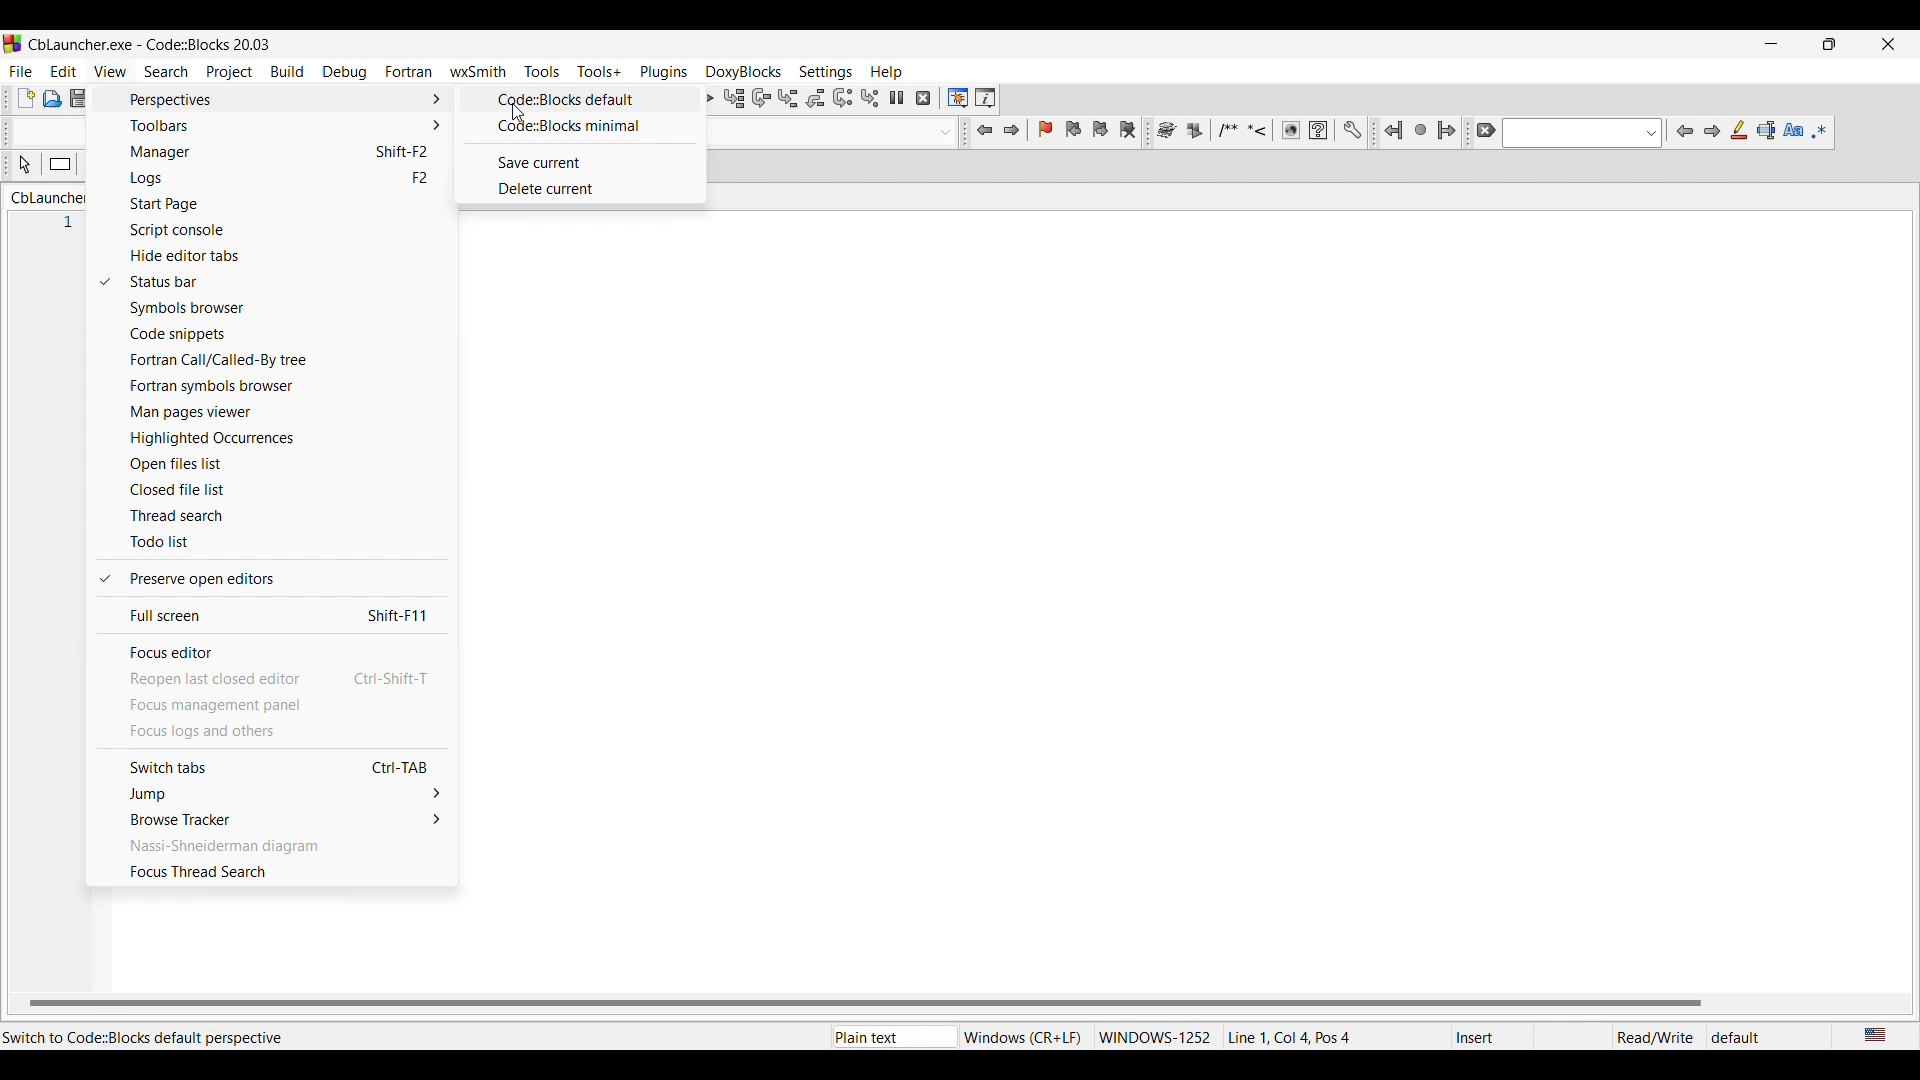  What do you see at coordinates (111, 71) in the screenshot?
I see `View menu` at bounding box center [111, 71].